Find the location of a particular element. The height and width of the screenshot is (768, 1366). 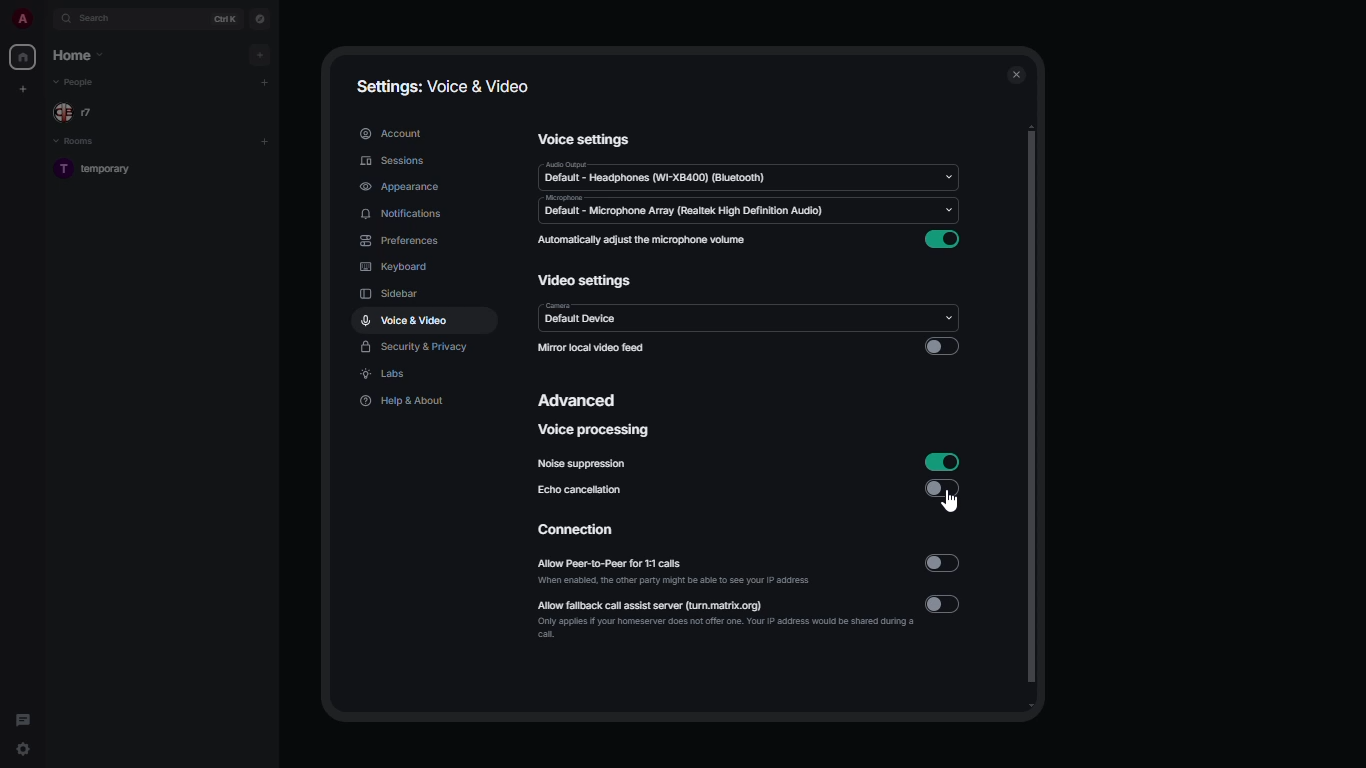

disabled is located at coordinates (945, 604).